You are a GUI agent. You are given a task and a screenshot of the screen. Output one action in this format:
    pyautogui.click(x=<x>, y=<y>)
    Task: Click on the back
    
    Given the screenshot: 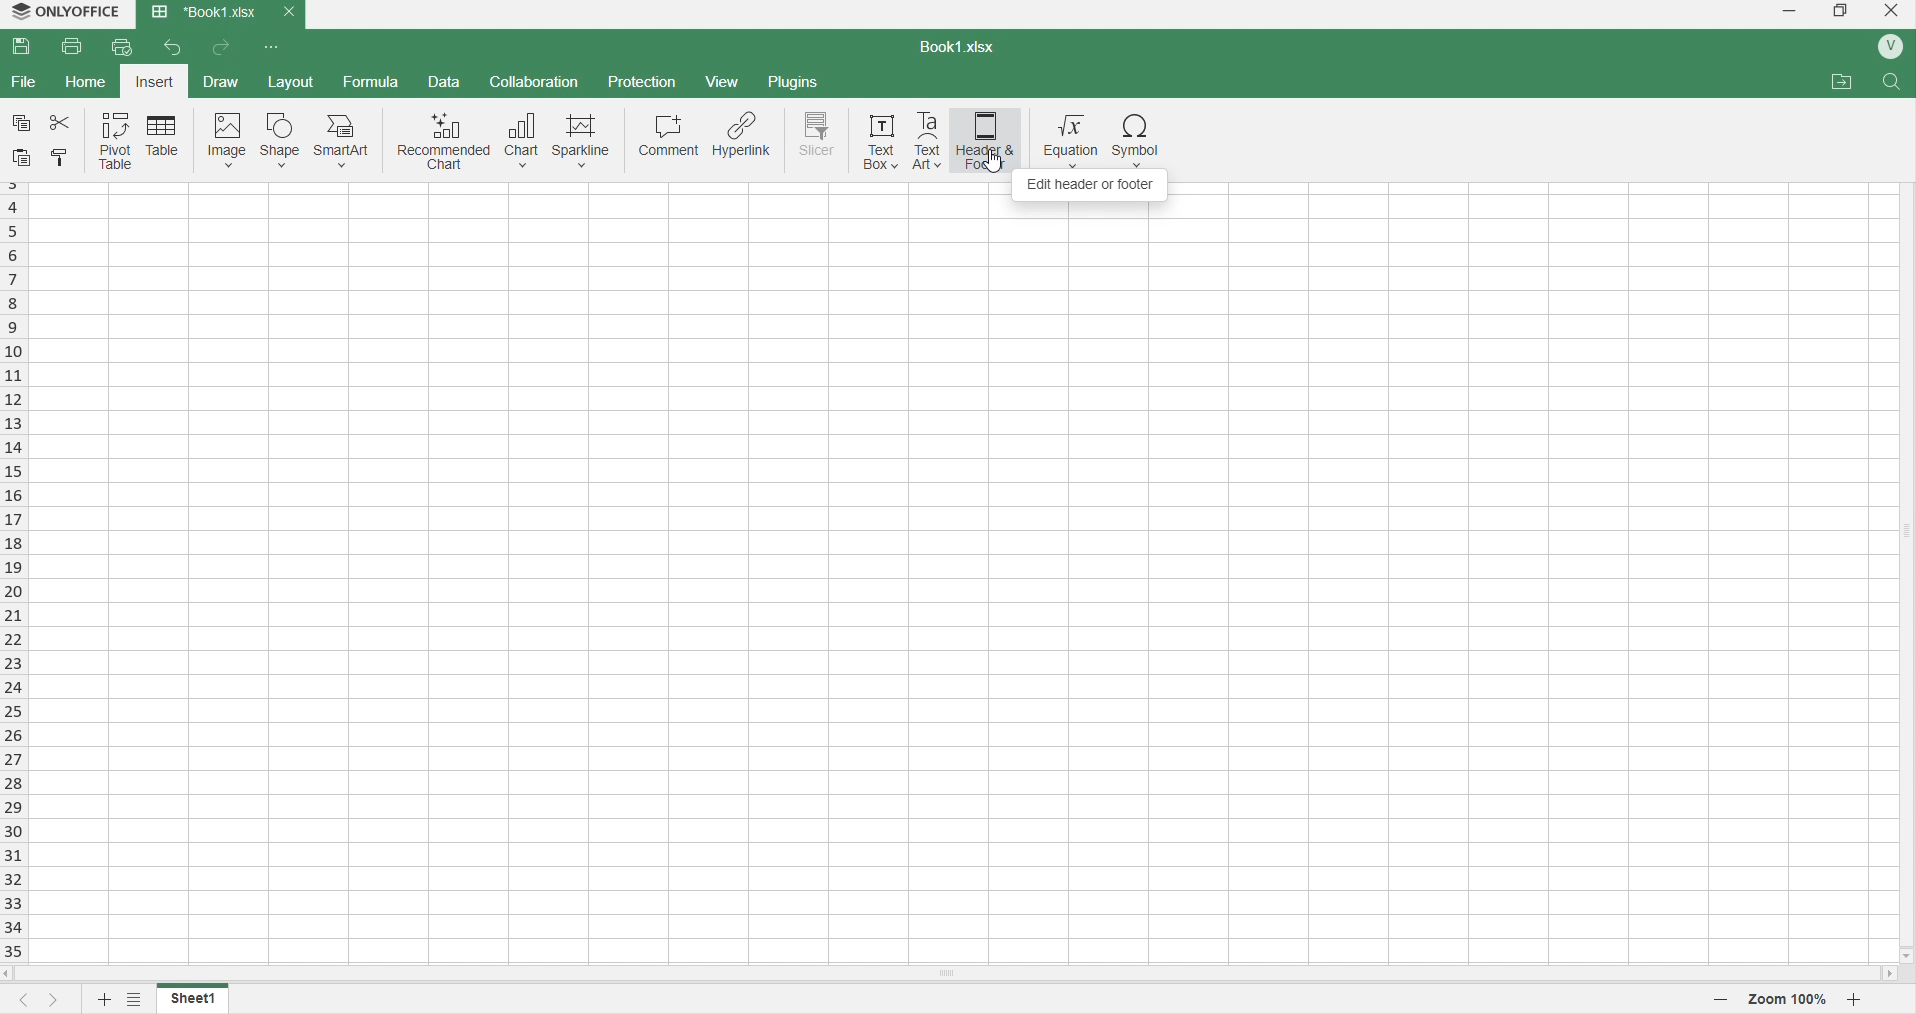 What is the action you would take?
    pyautogui.click(x=174, y=46)
    